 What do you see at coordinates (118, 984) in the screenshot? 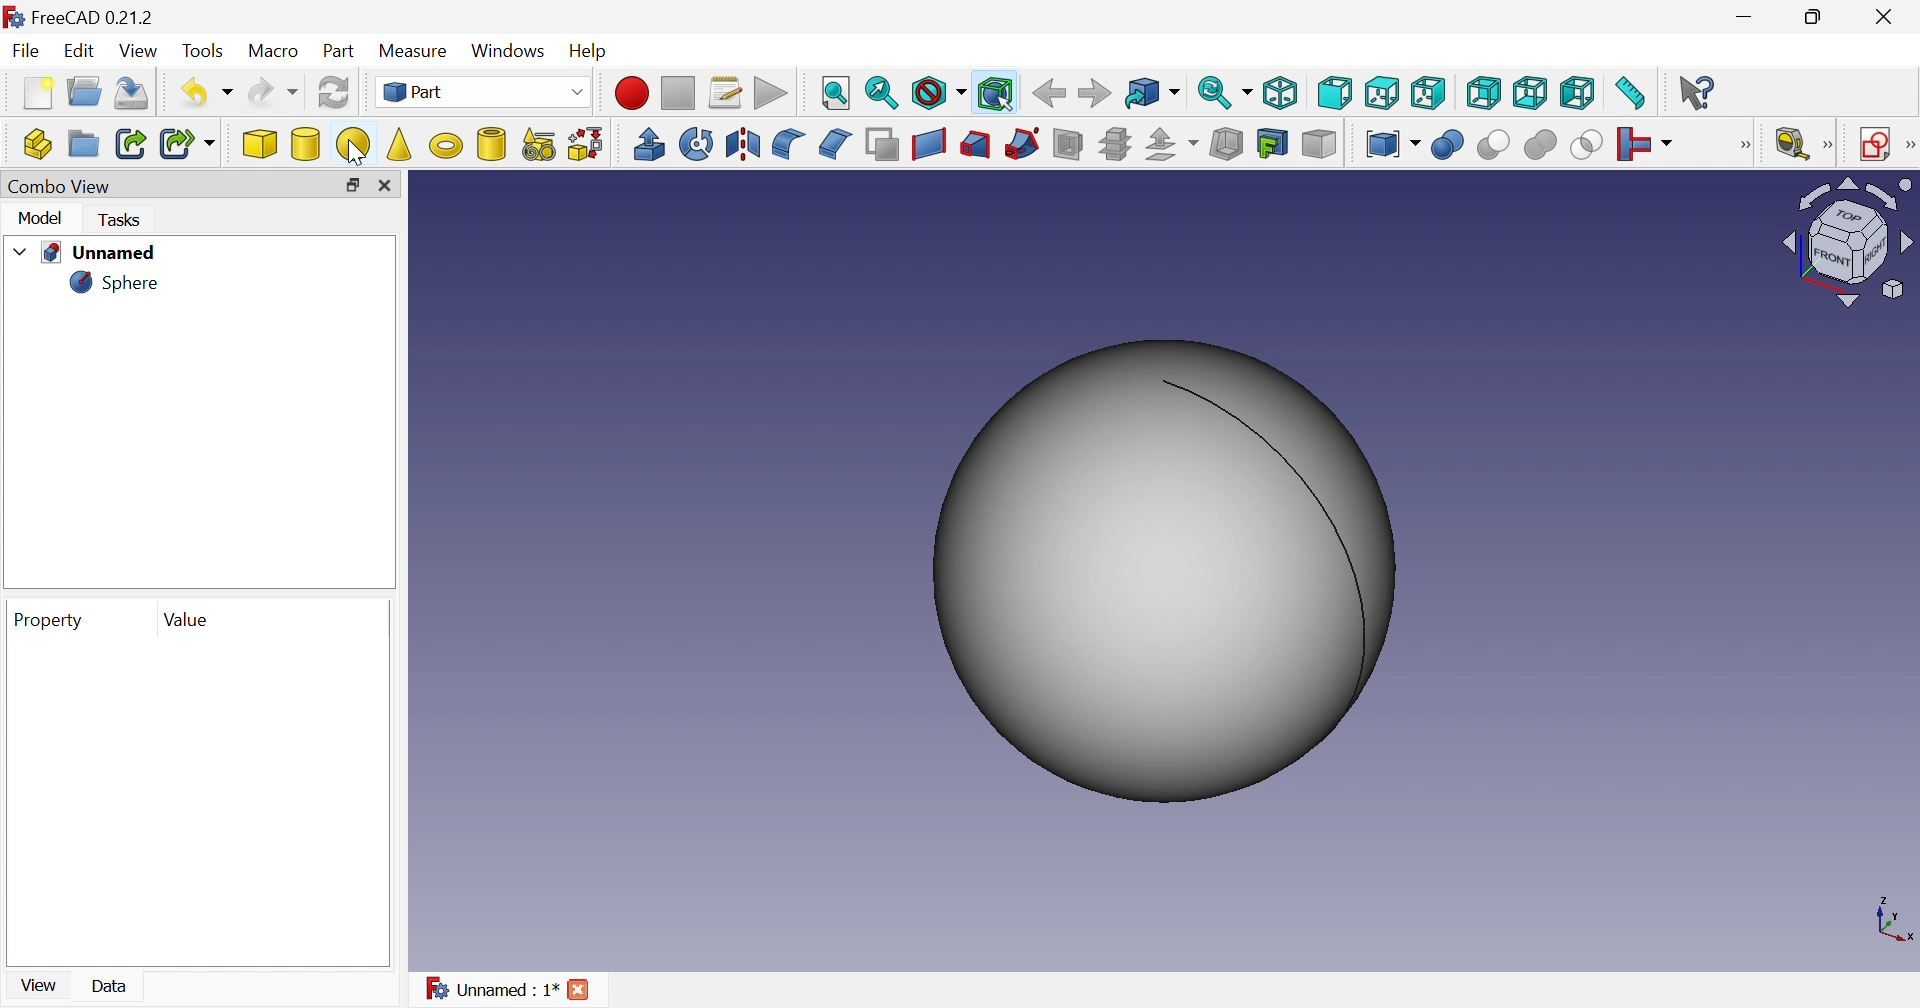
I see `Date` at bounding box center [118, 984].